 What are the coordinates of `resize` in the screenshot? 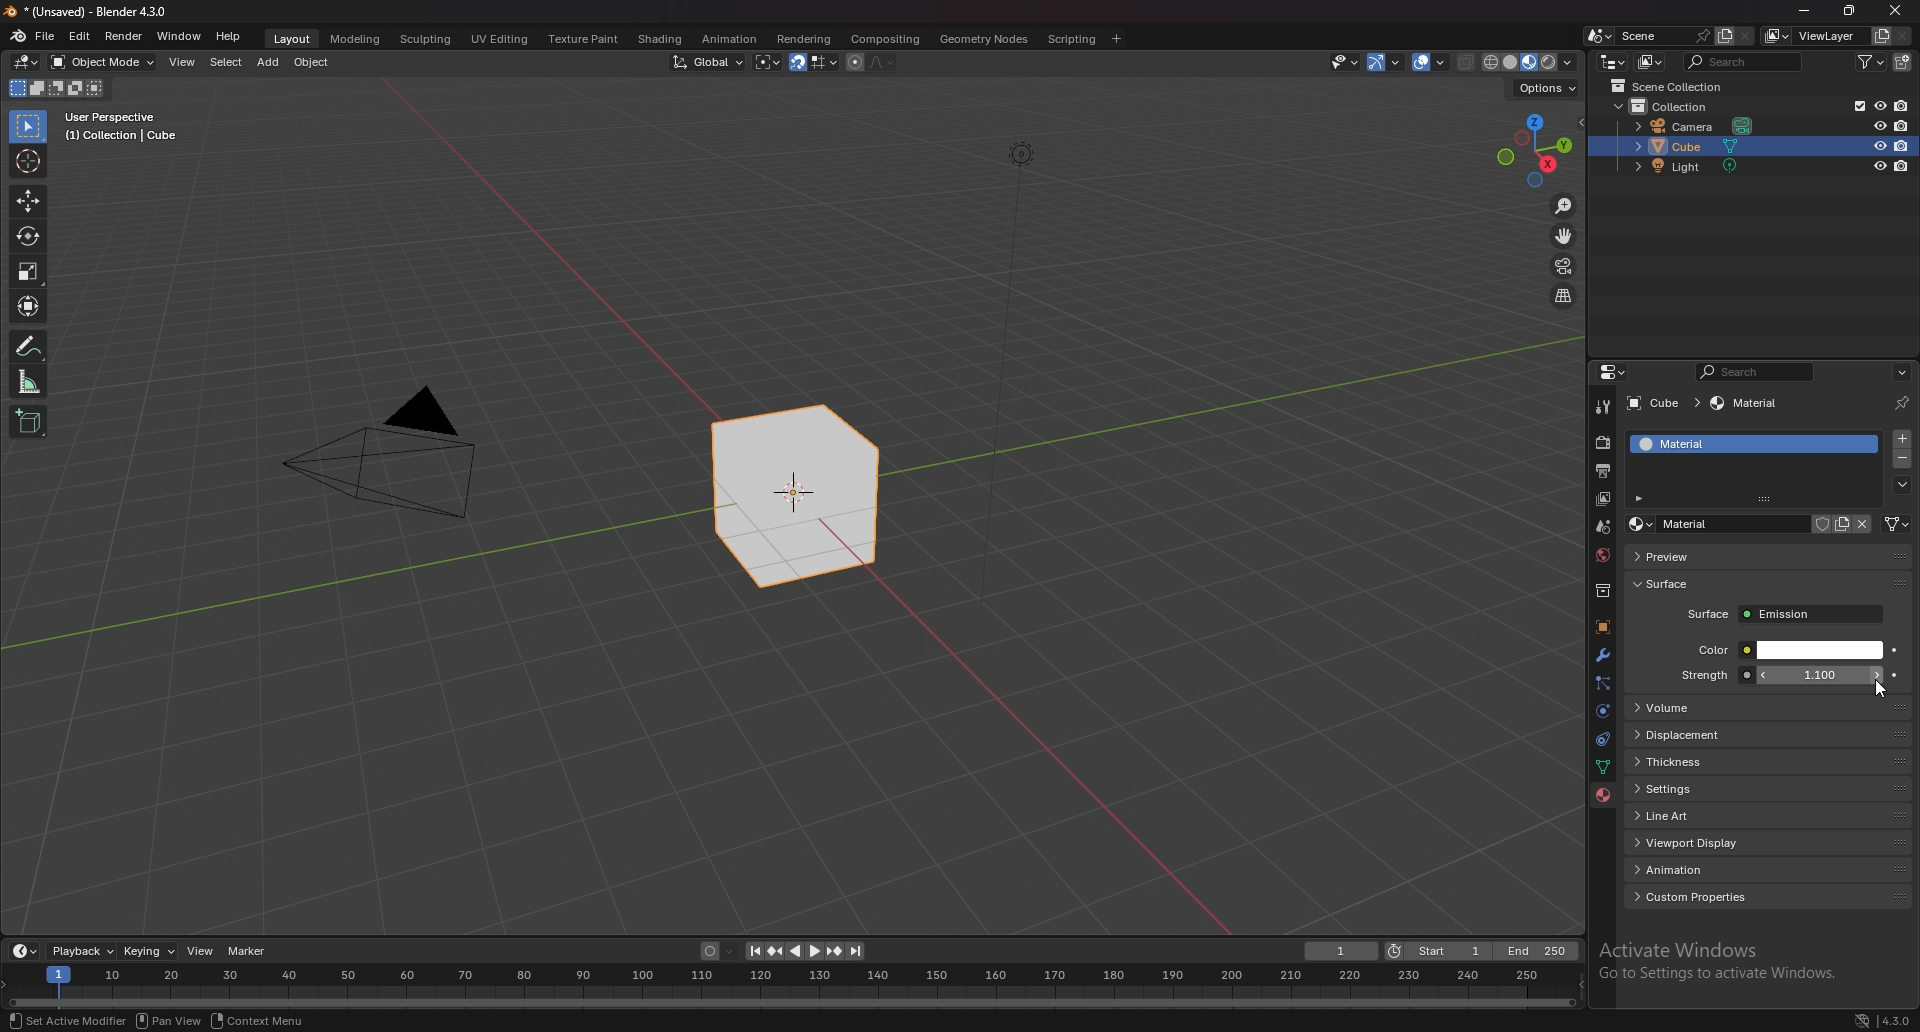 It's located at (1849, 11).